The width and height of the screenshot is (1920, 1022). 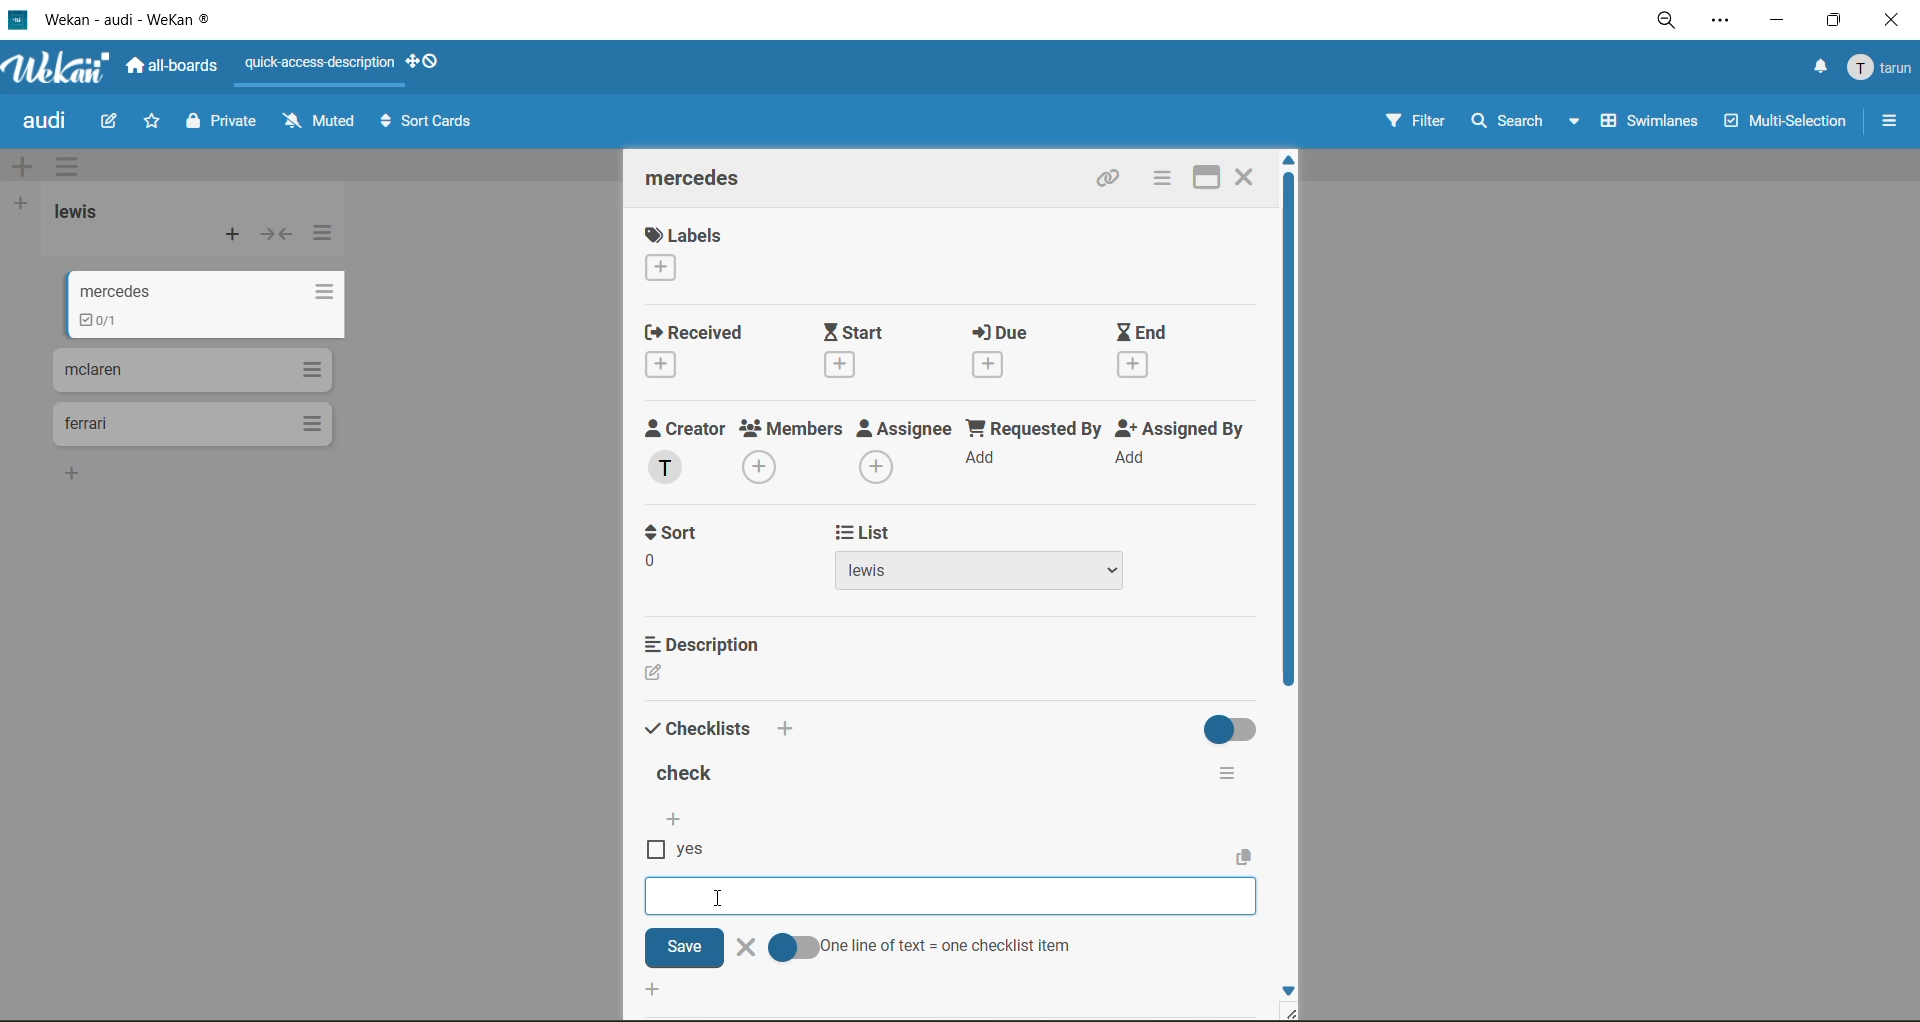 What do you see at coordinates (792, 451) in the screenshot?
I see `members` at bounding box center [792, 451].